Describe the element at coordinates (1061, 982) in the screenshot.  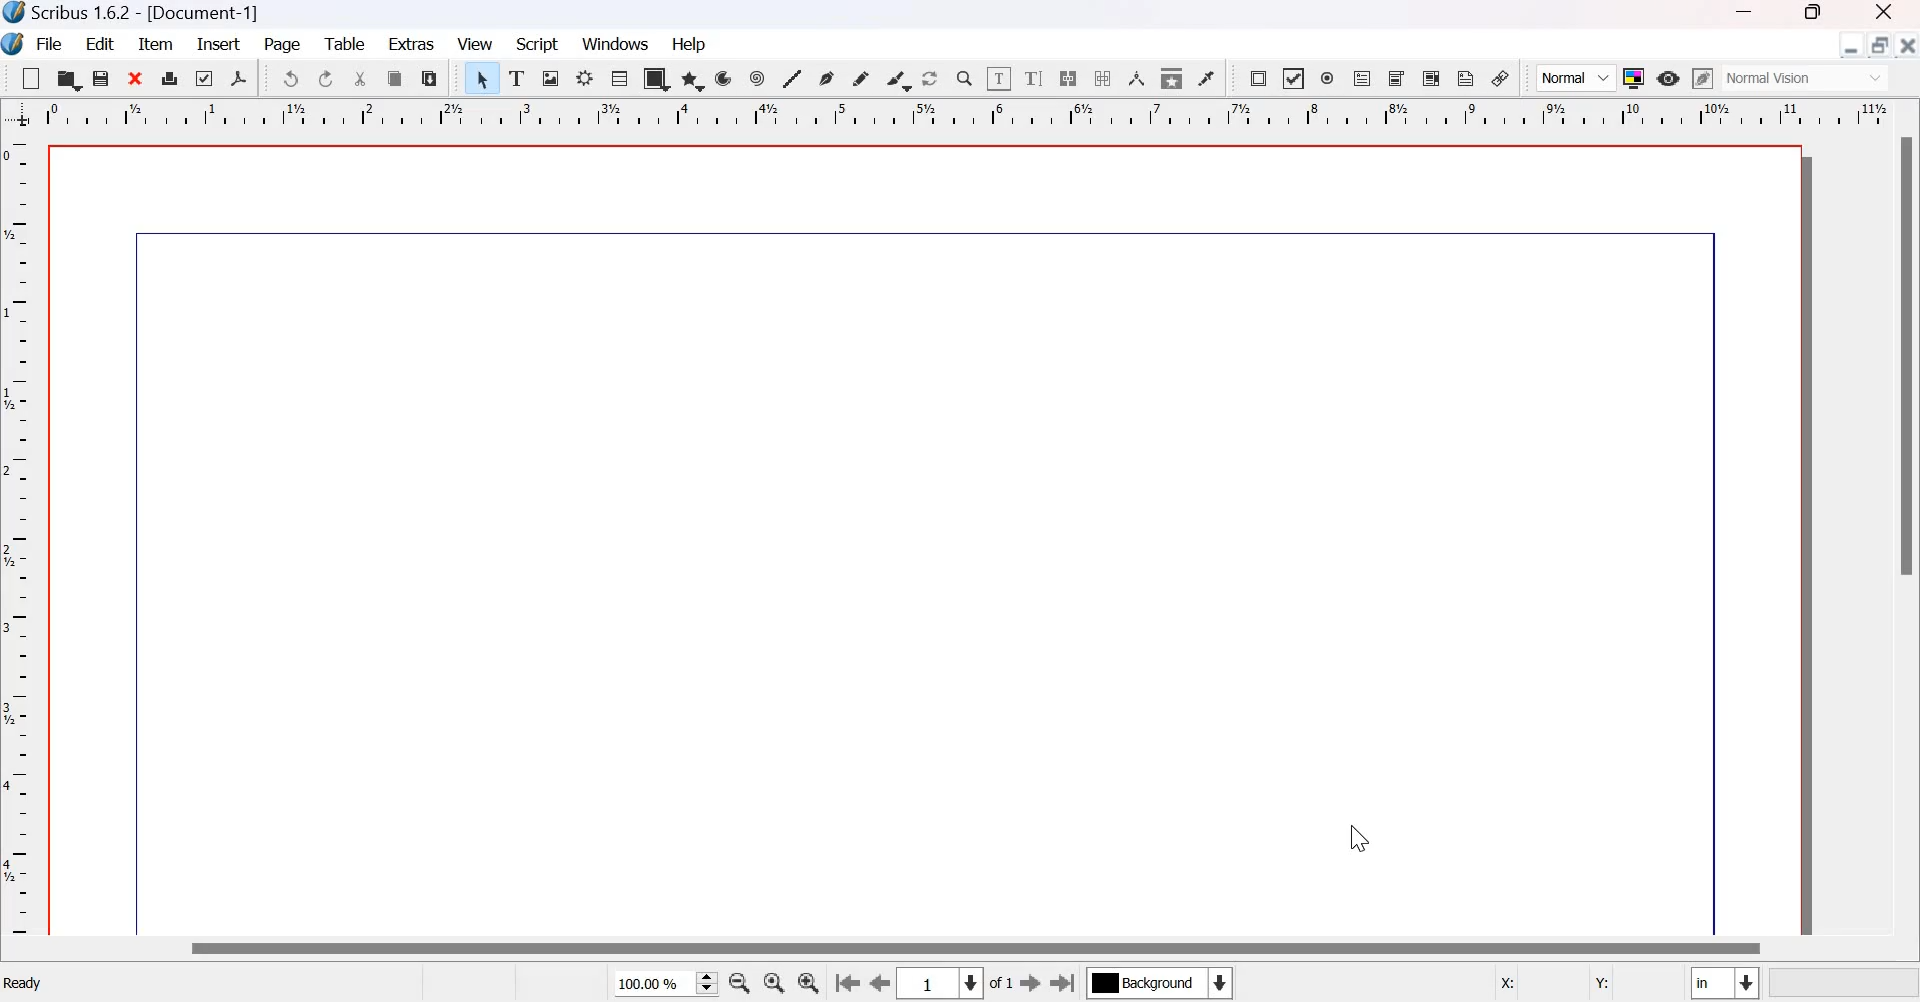
I see `Go to the last page` at that location.